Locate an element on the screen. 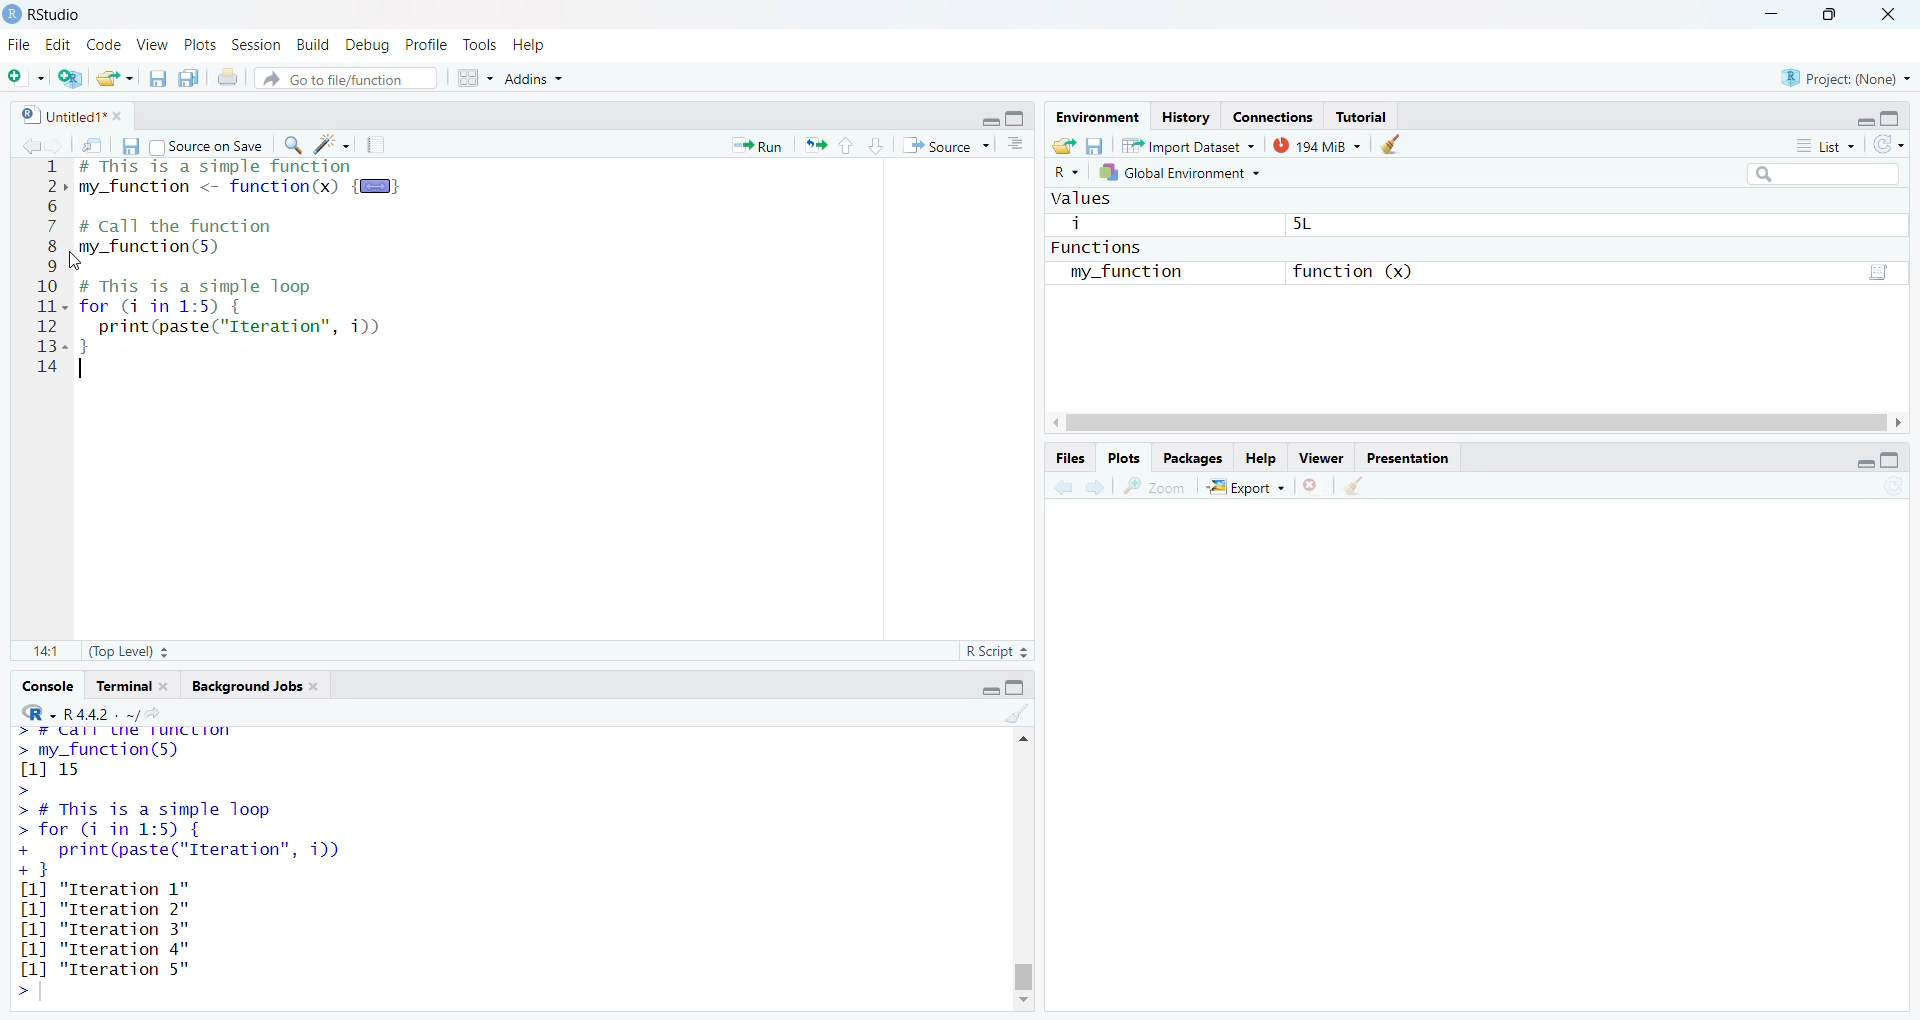  move left is located at coordinates (1058, 423).